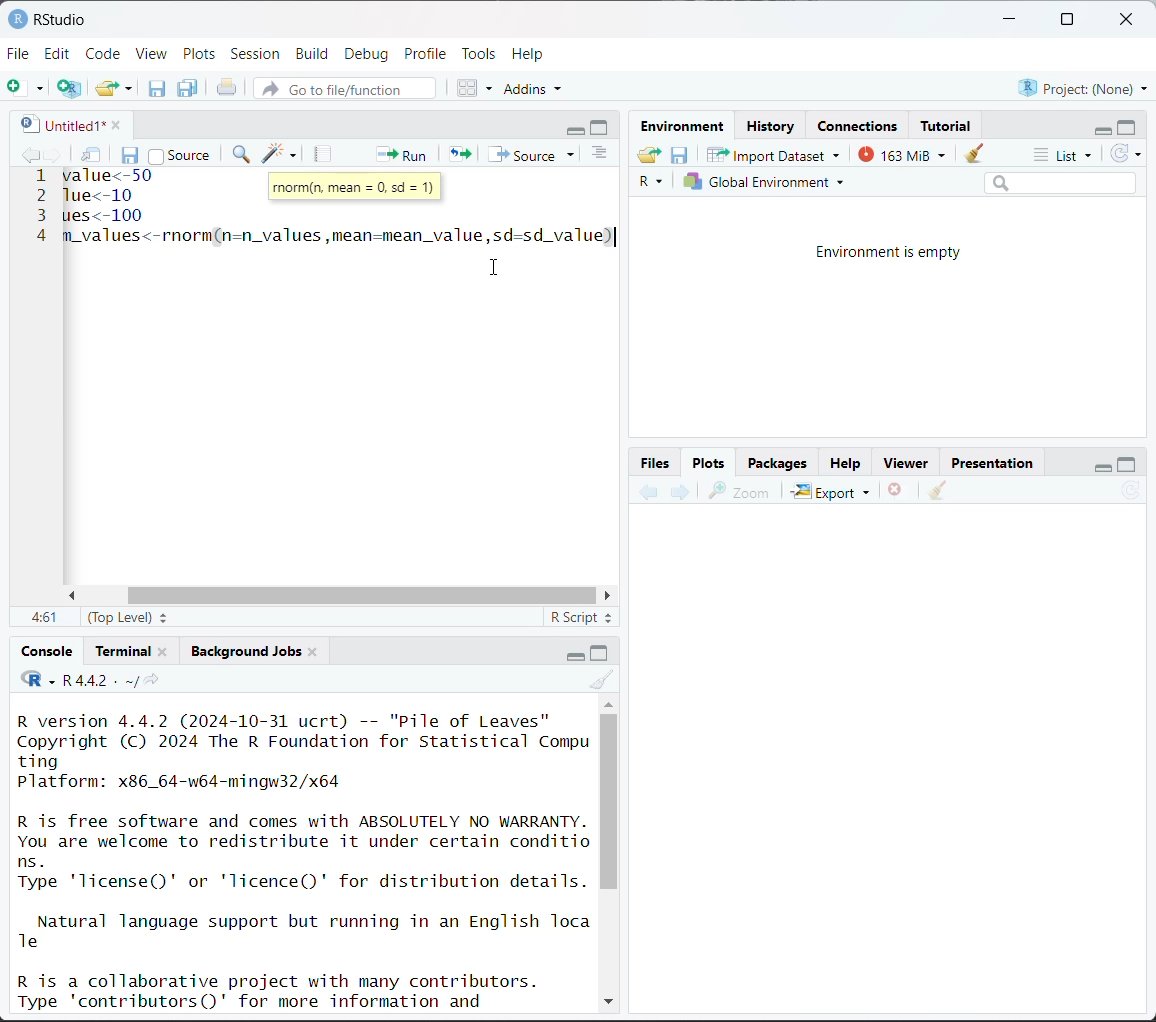 The image size is (1156, 1022). I want to click on find/replace, so click(243, 156).